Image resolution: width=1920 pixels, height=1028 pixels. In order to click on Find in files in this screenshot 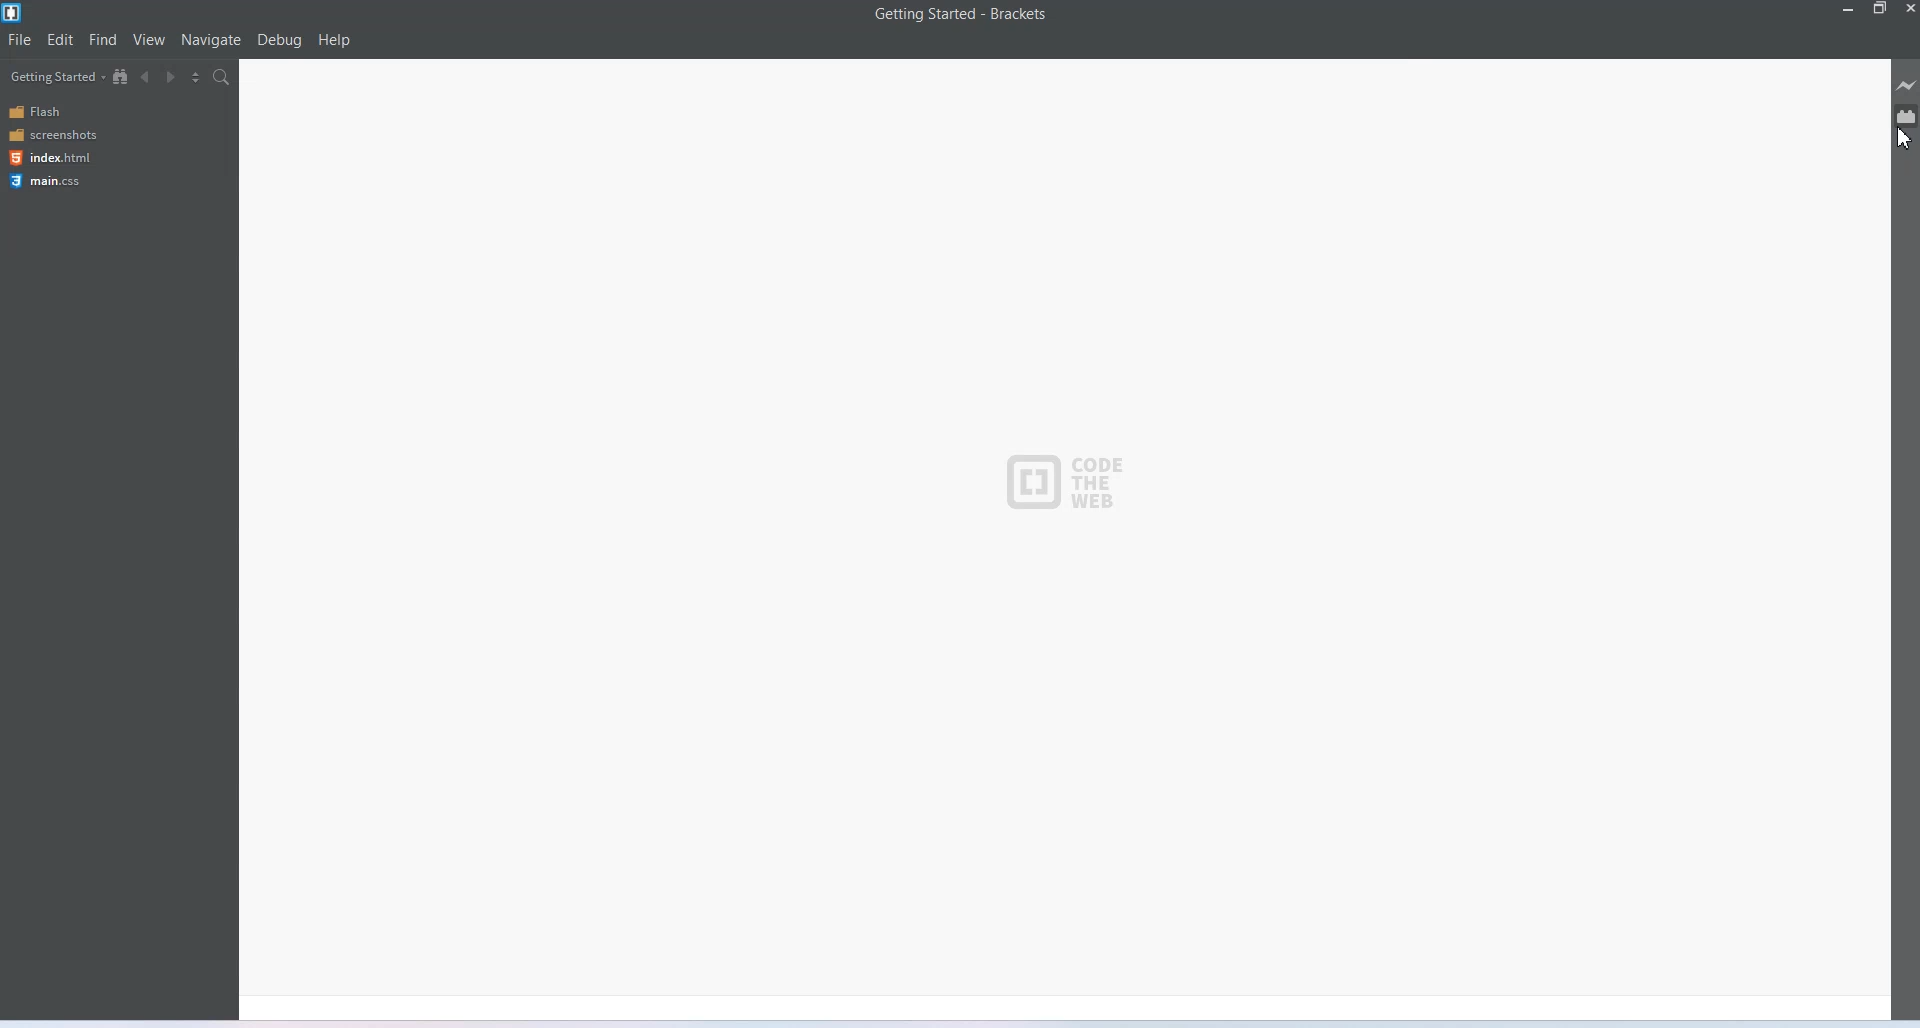, I will do `click(222, 78)`.